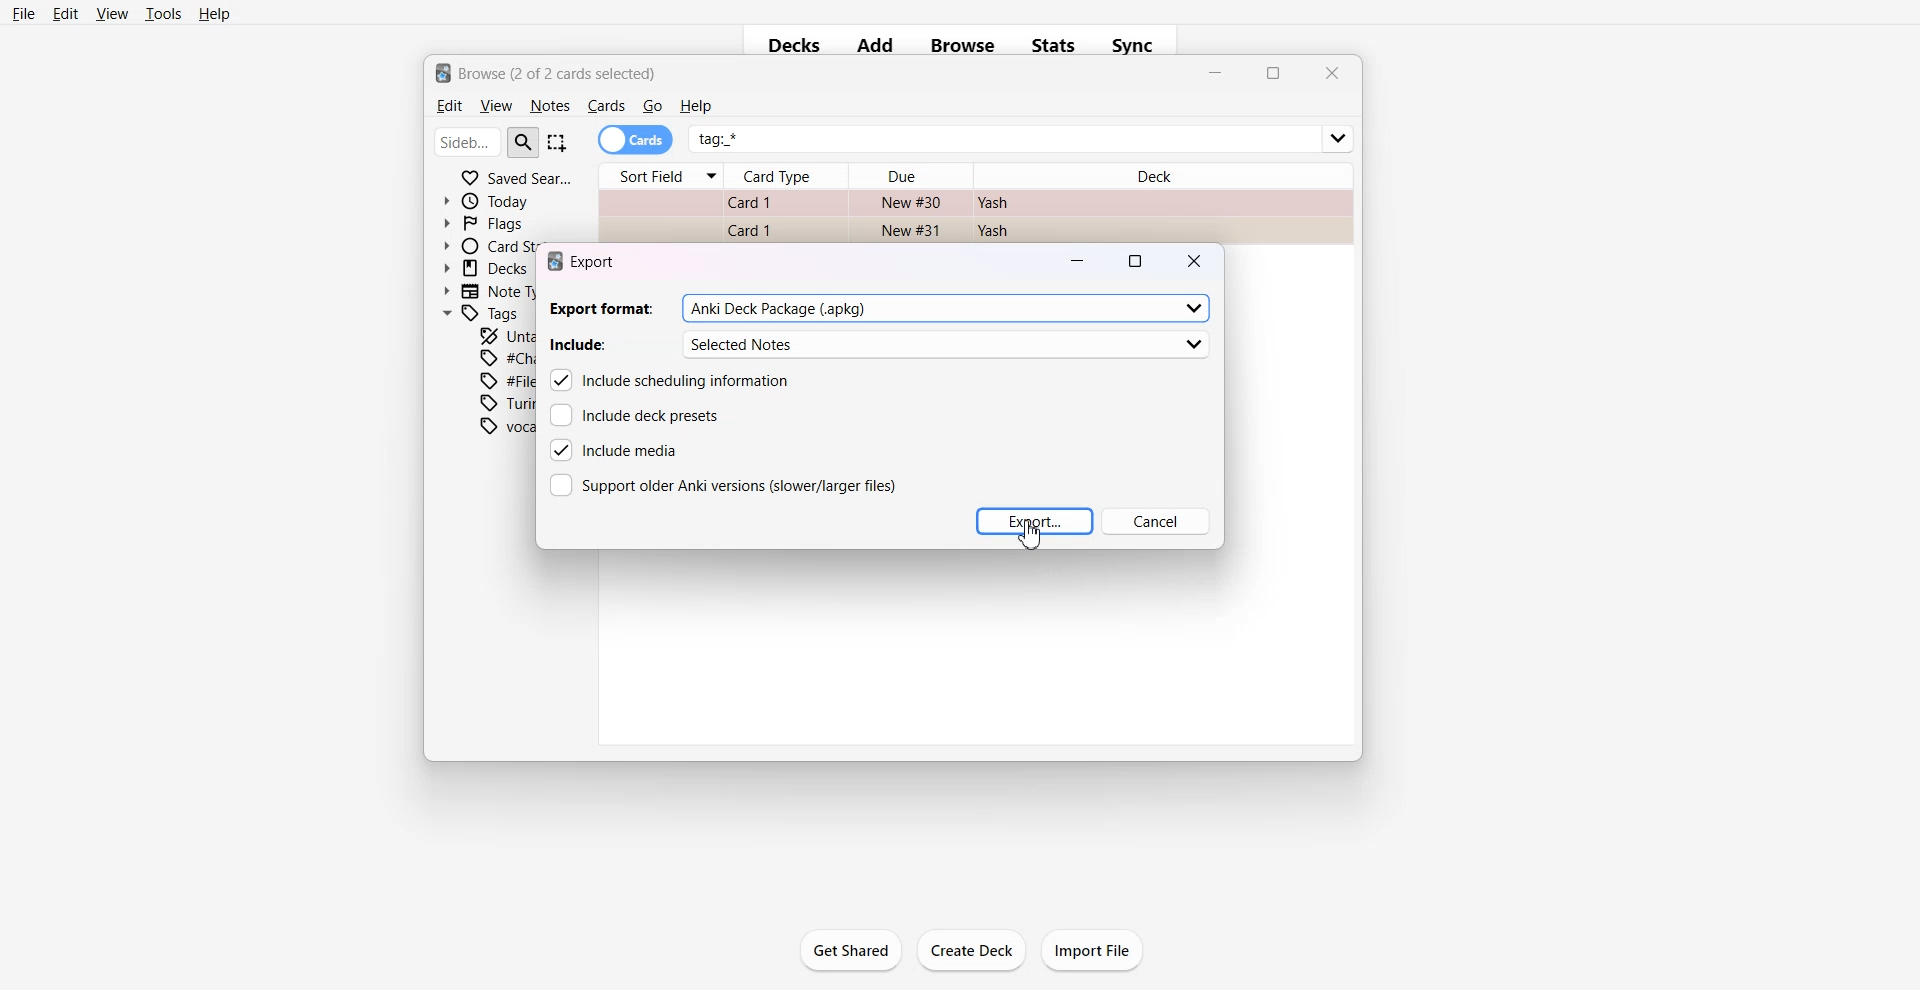 The width and height of the screenshot is (1920, 990). Describe the element at coordinates (673, 380) in the screenshot. I see `Include scheduling information` at that location.